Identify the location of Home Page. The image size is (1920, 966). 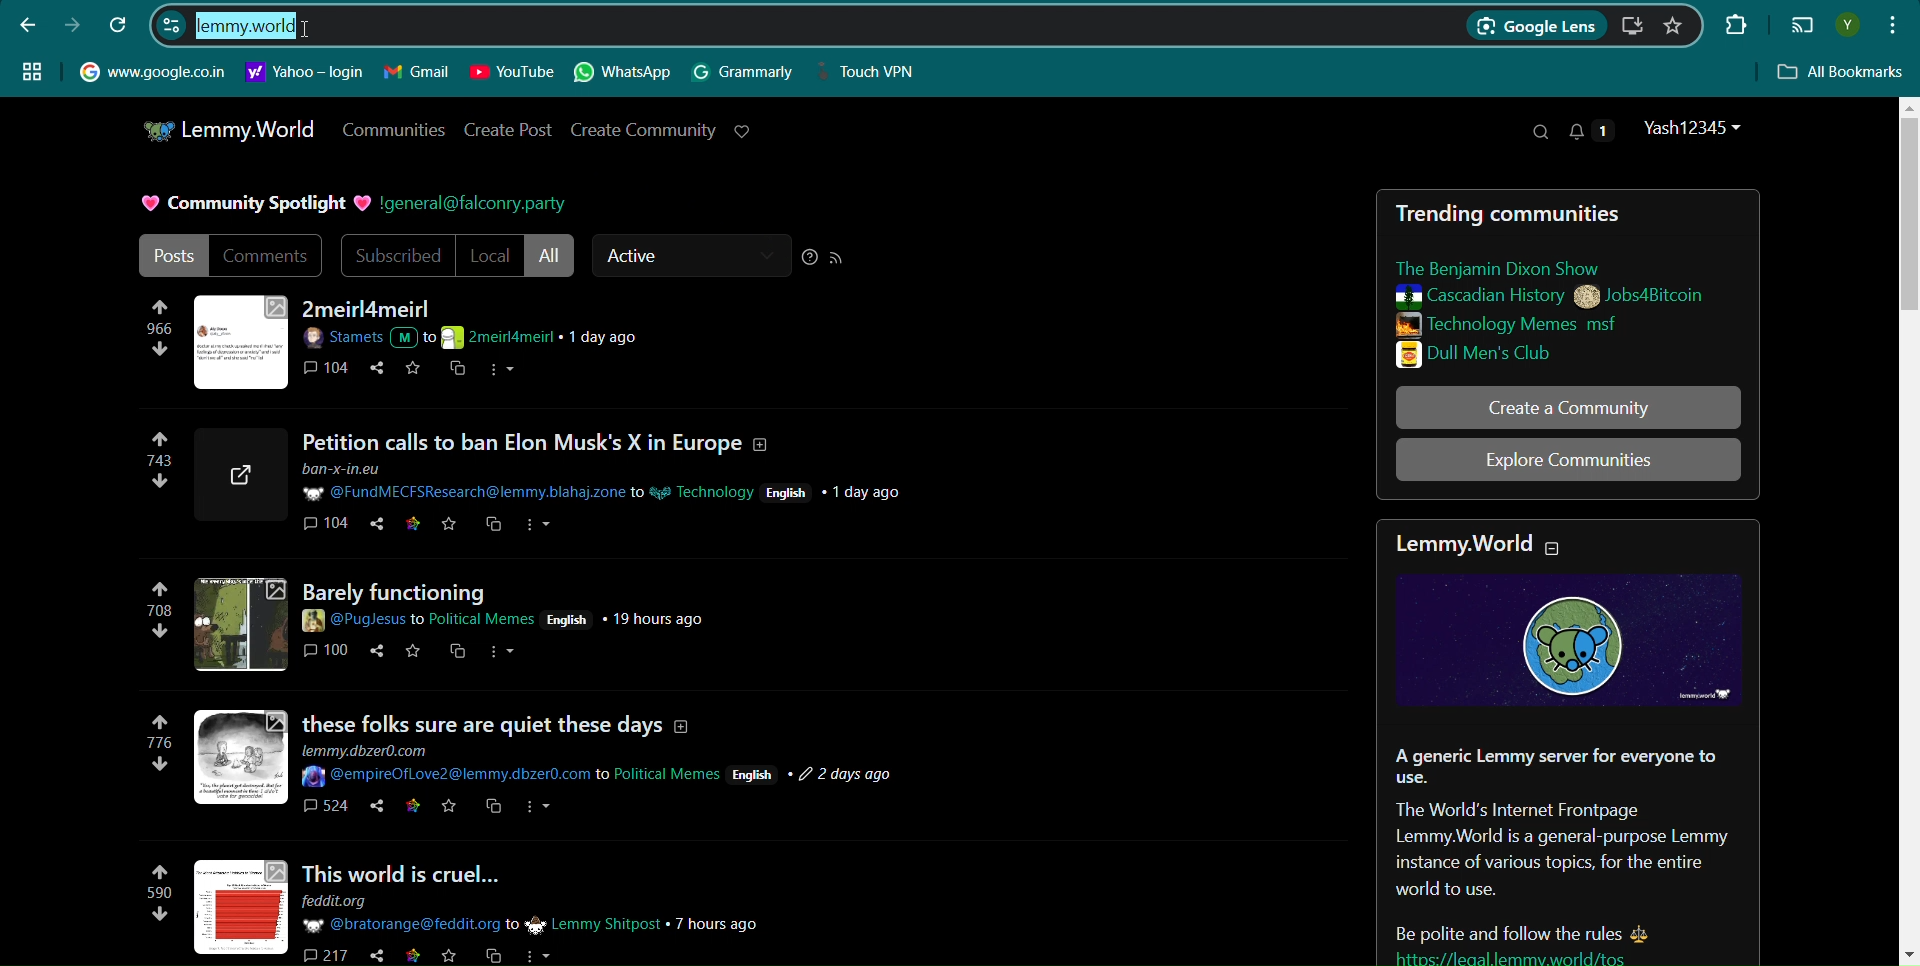
(227, 130).